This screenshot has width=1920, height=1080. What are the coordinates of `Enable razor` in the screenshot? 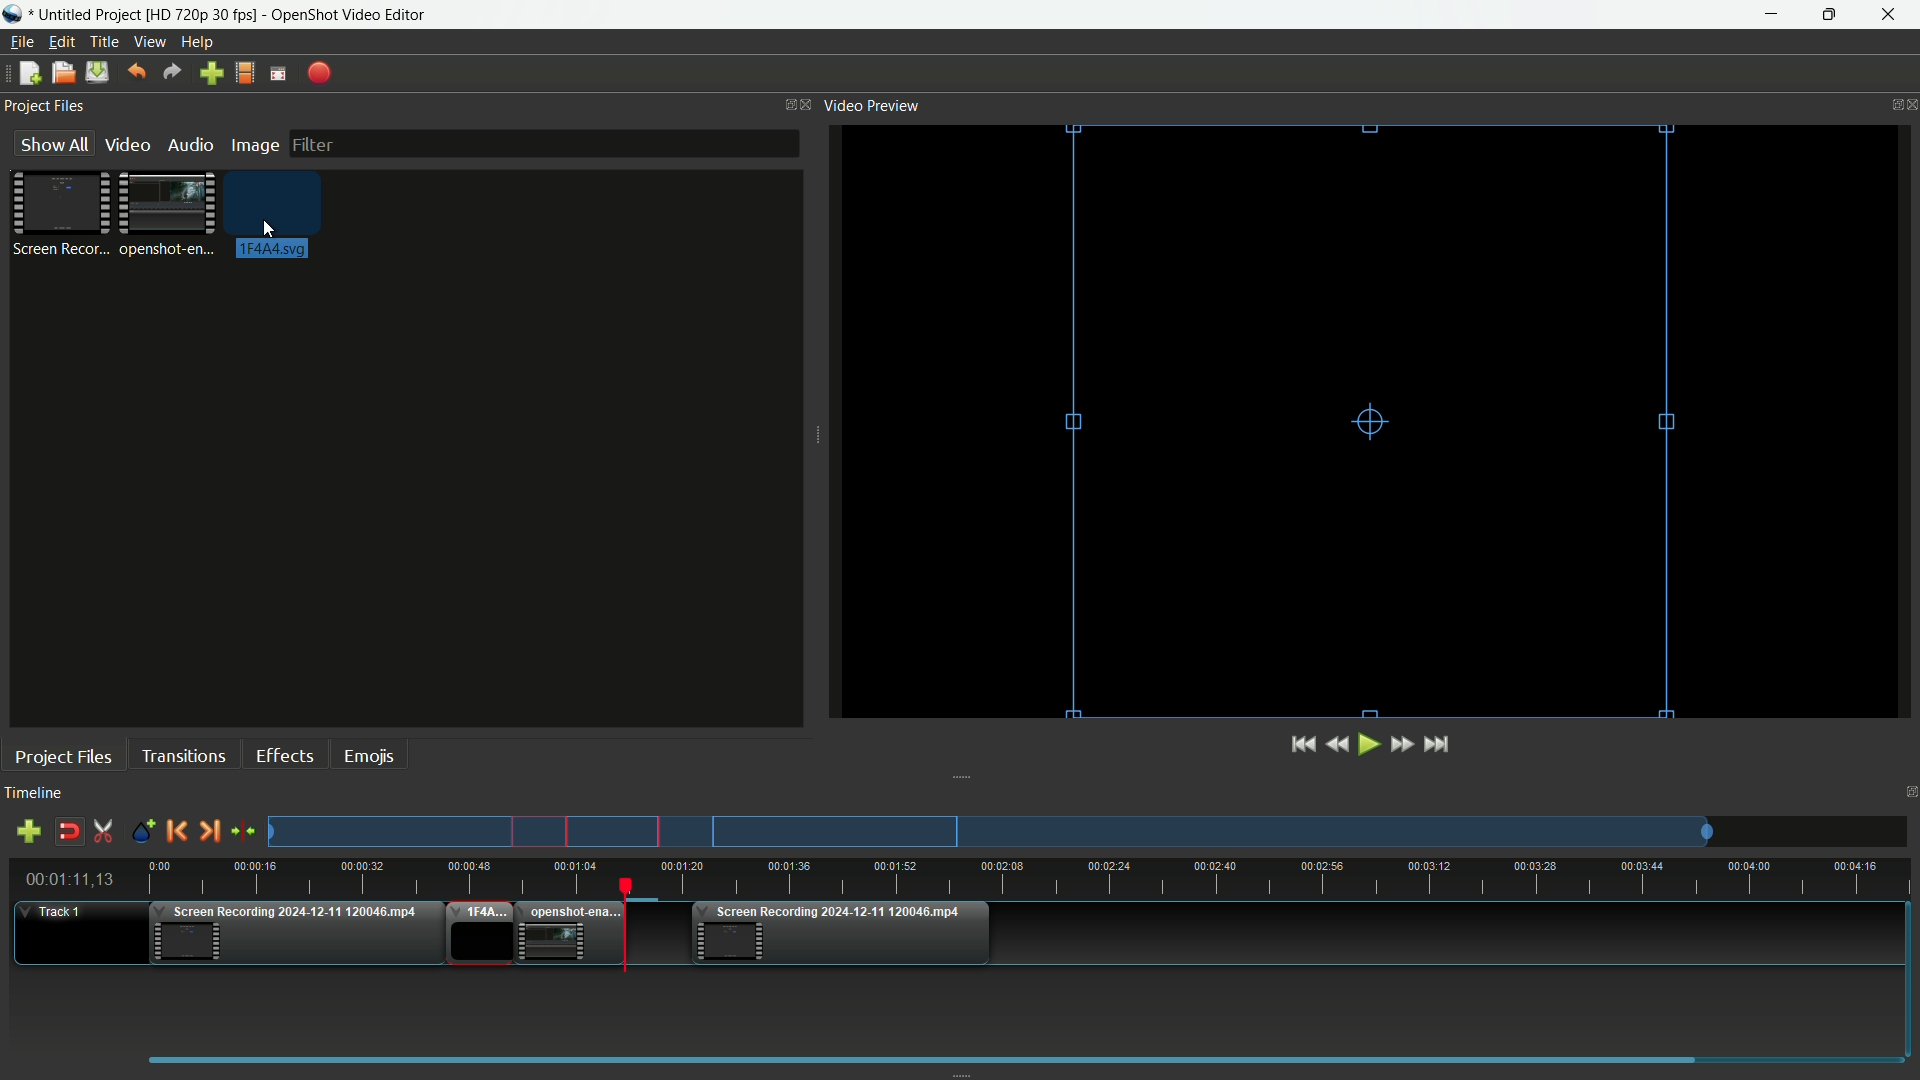 It's located at (104, 832).